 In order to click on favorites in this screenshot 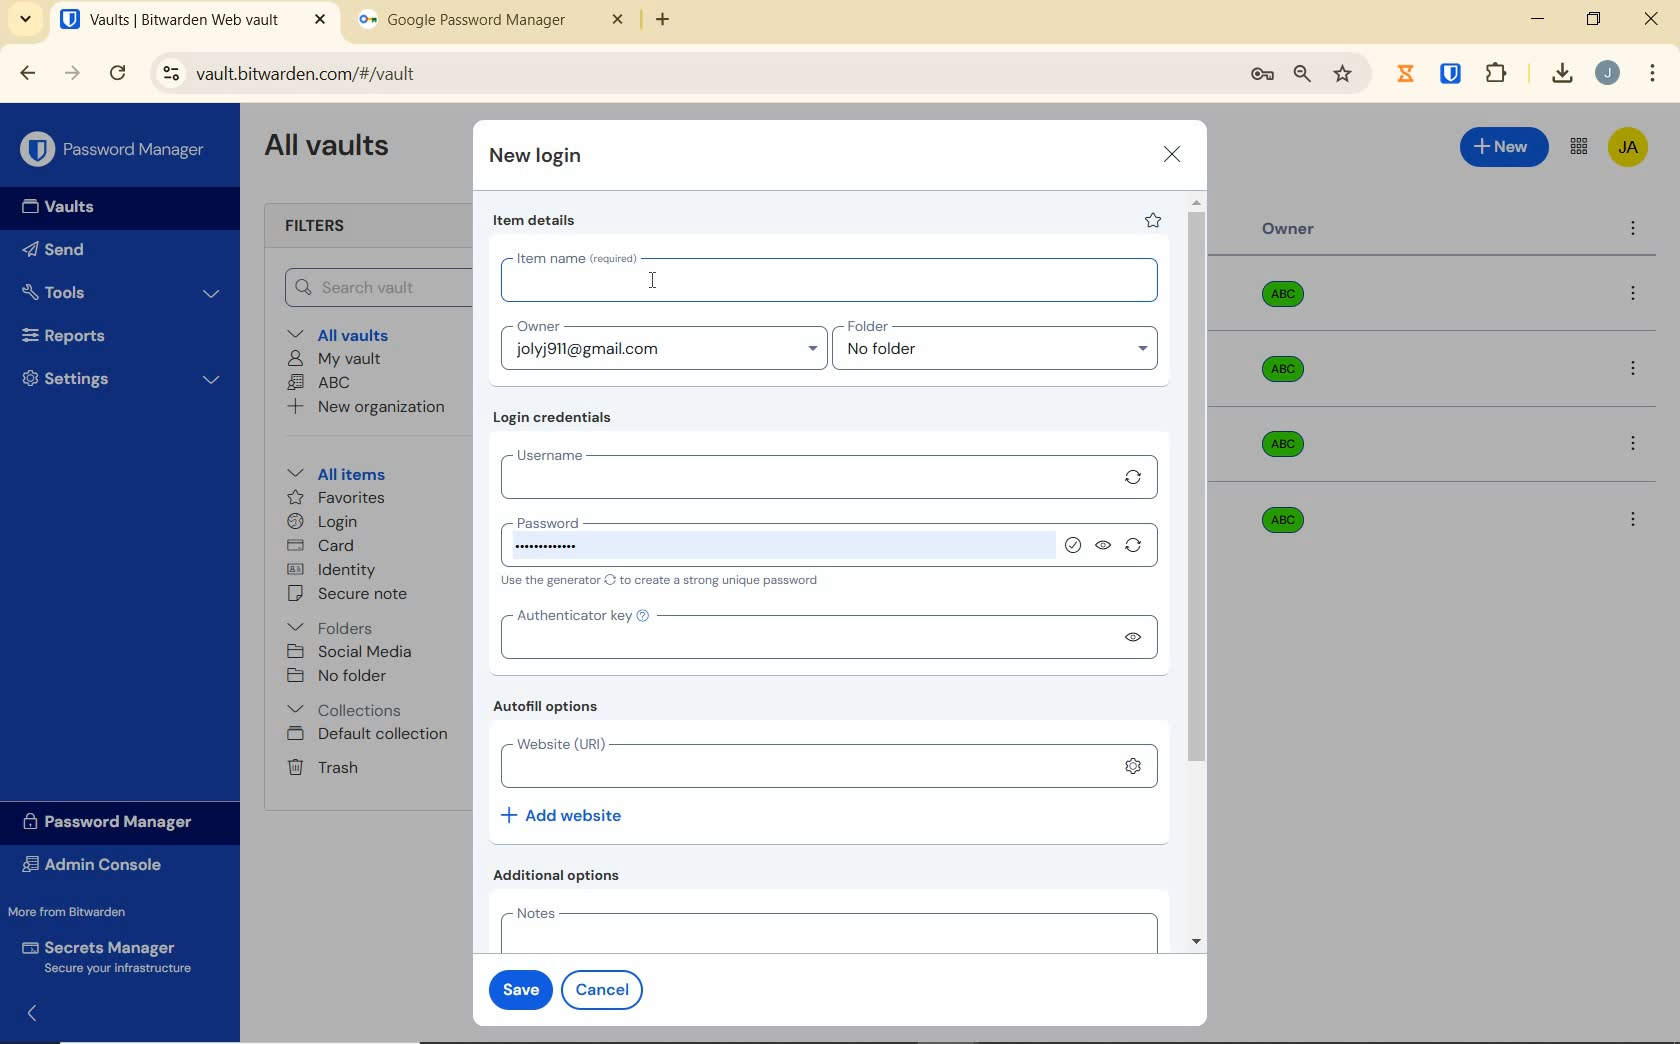, I will do `click(338, 500)`.